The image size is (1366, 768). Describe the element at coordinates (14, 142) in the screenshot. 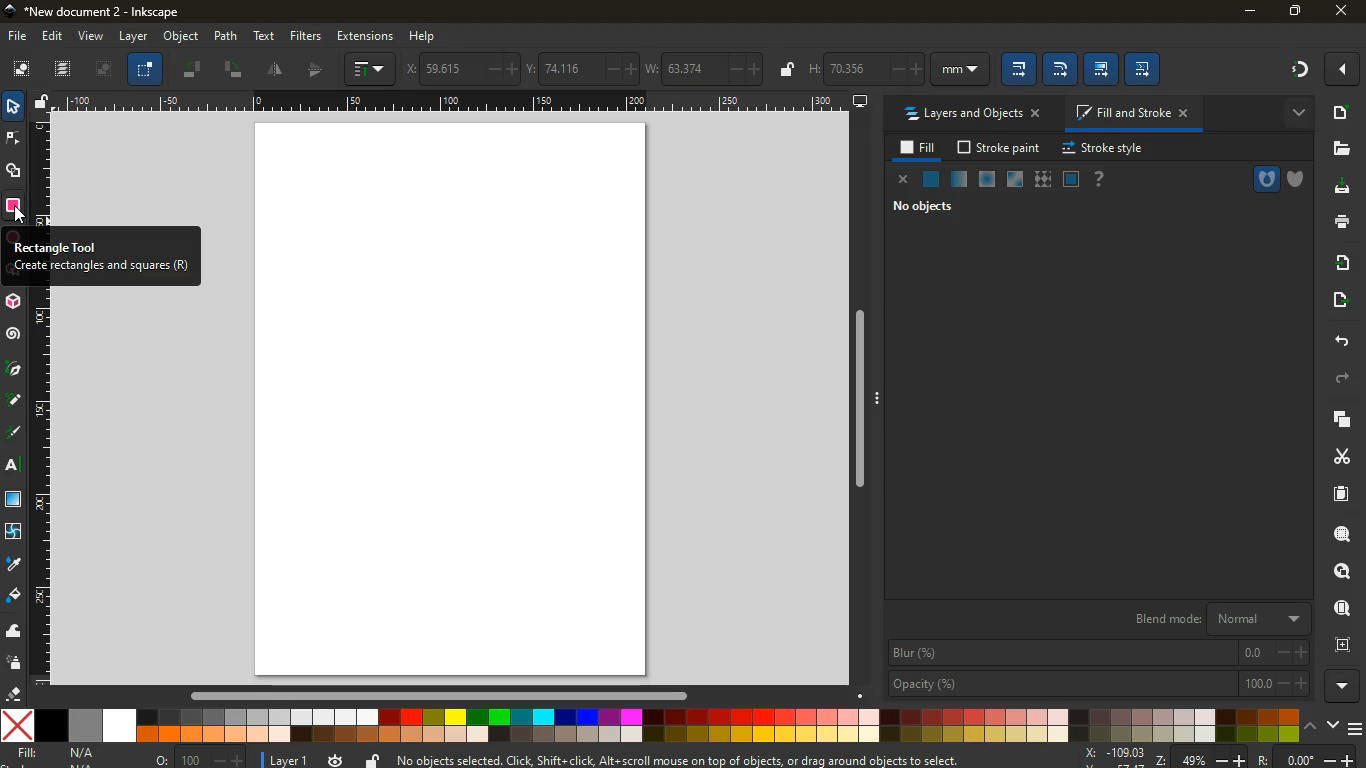

I see `edge` at that location.